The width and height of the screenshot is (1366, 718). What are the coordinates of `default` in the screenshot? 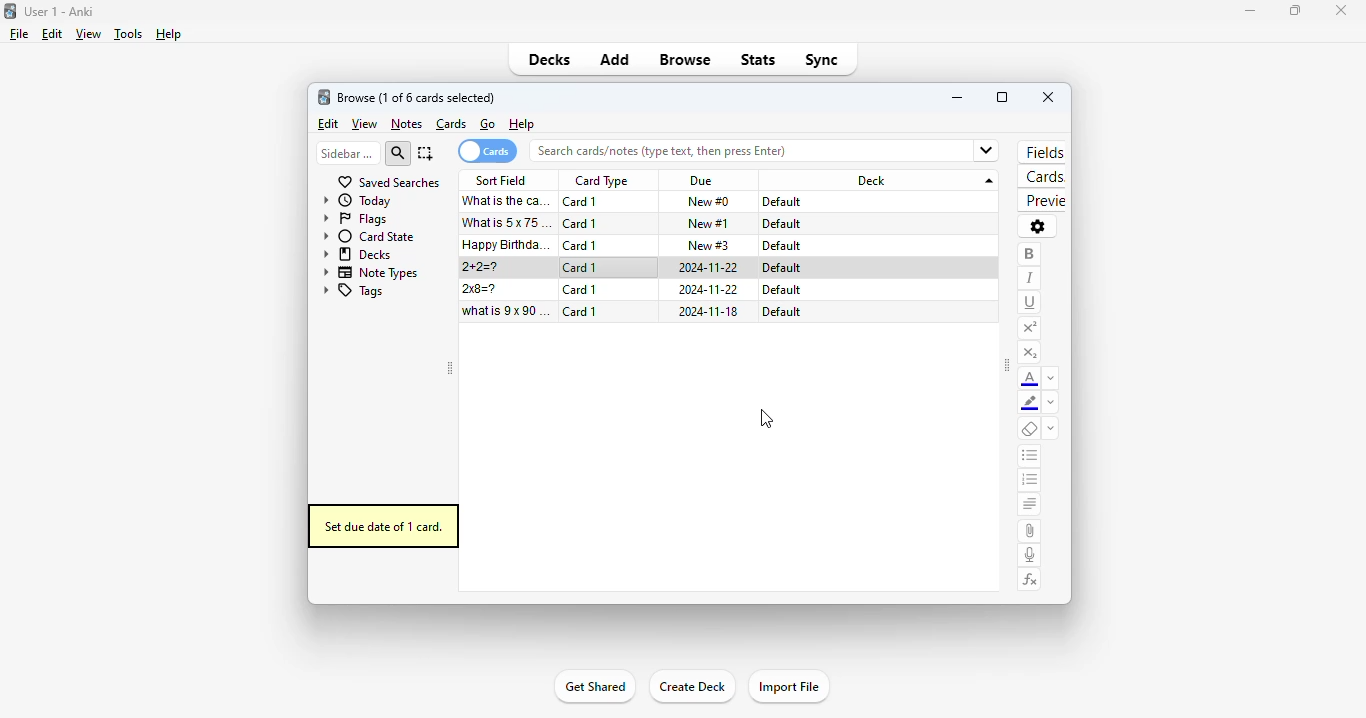 It's located at (783, 202).